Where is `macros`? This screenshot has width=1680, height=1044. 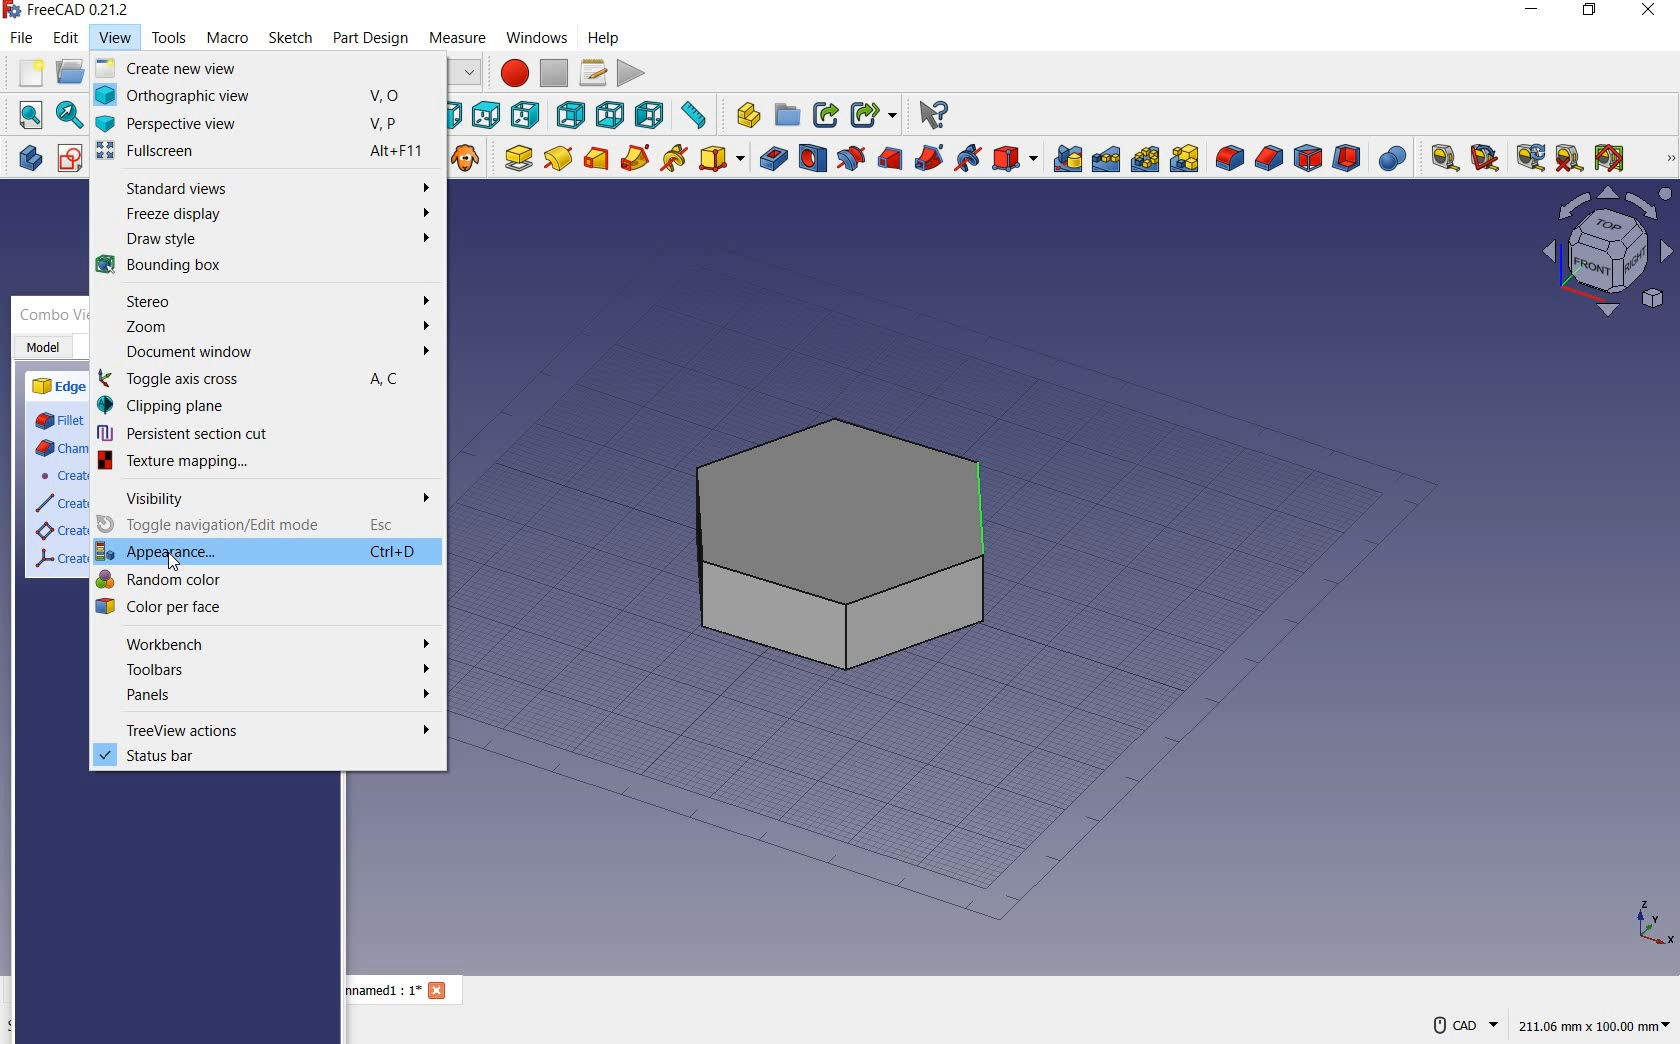 macros is located at coordinates (592, 73).